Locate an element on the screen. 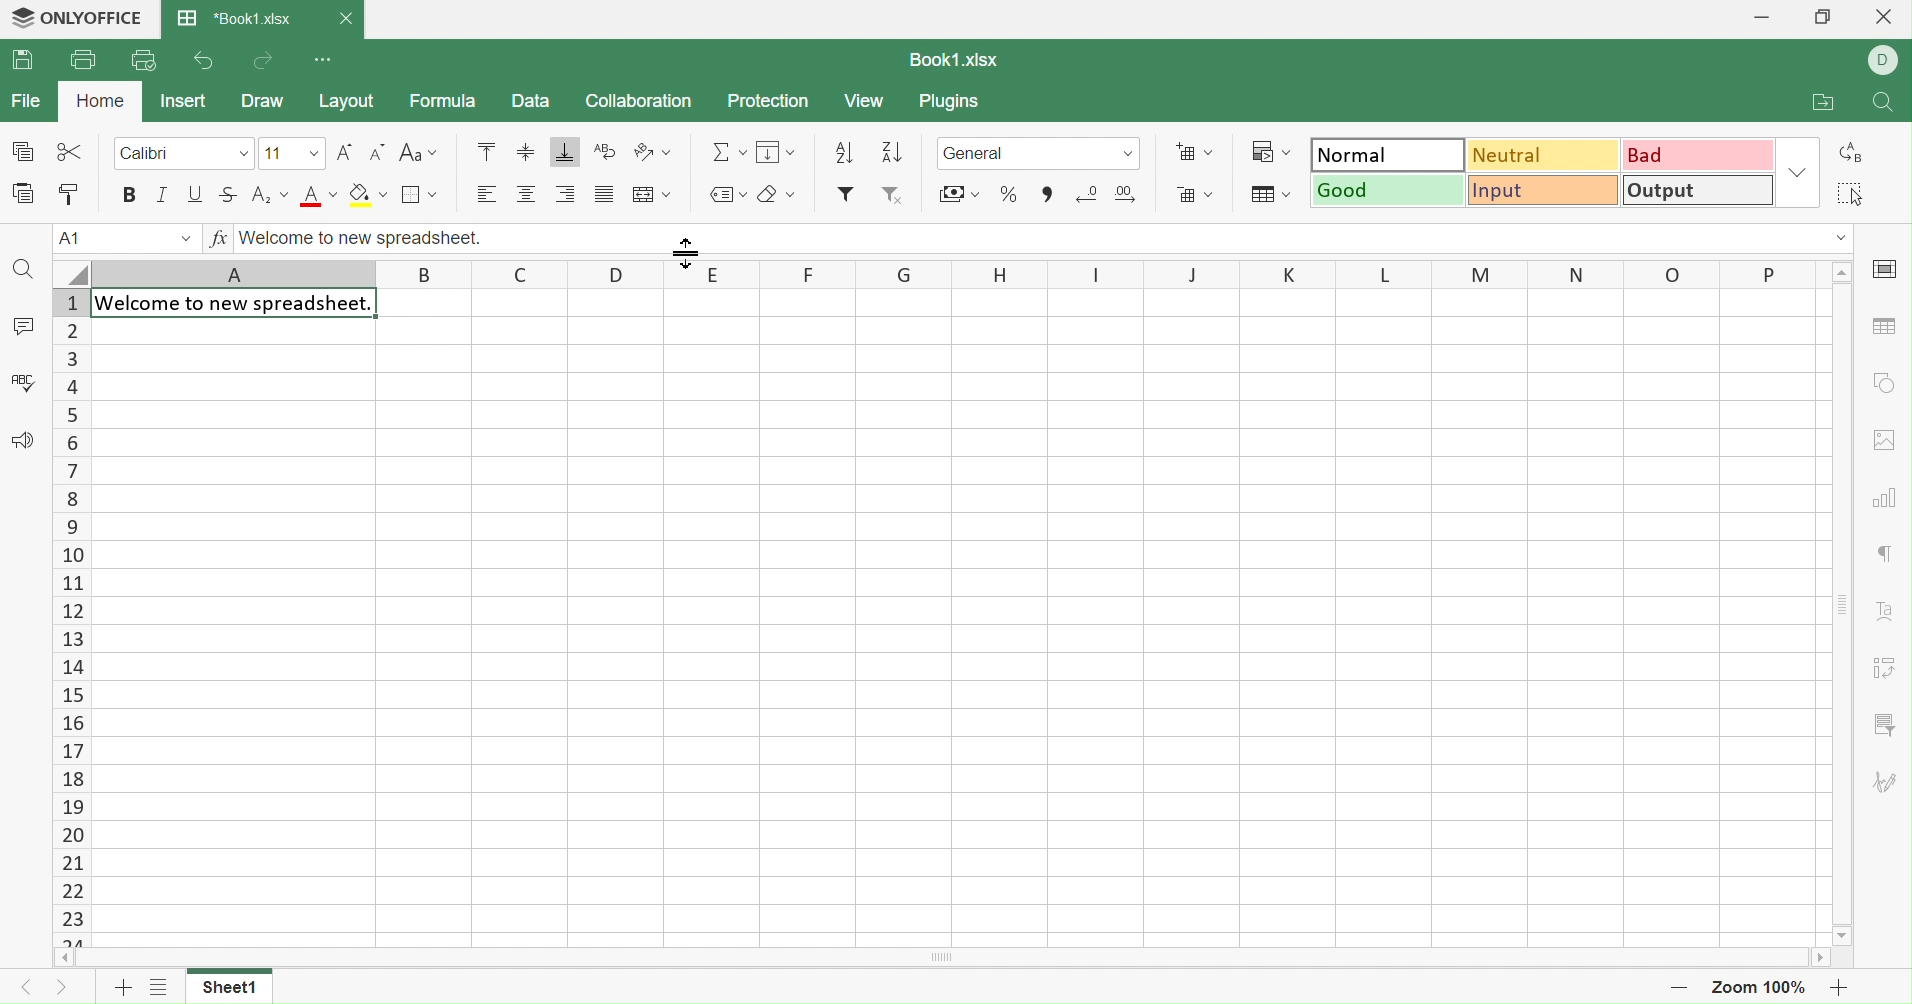 The height and width of the screenshot is (1004, 1912). Layout is located at coordinates (350, 102).